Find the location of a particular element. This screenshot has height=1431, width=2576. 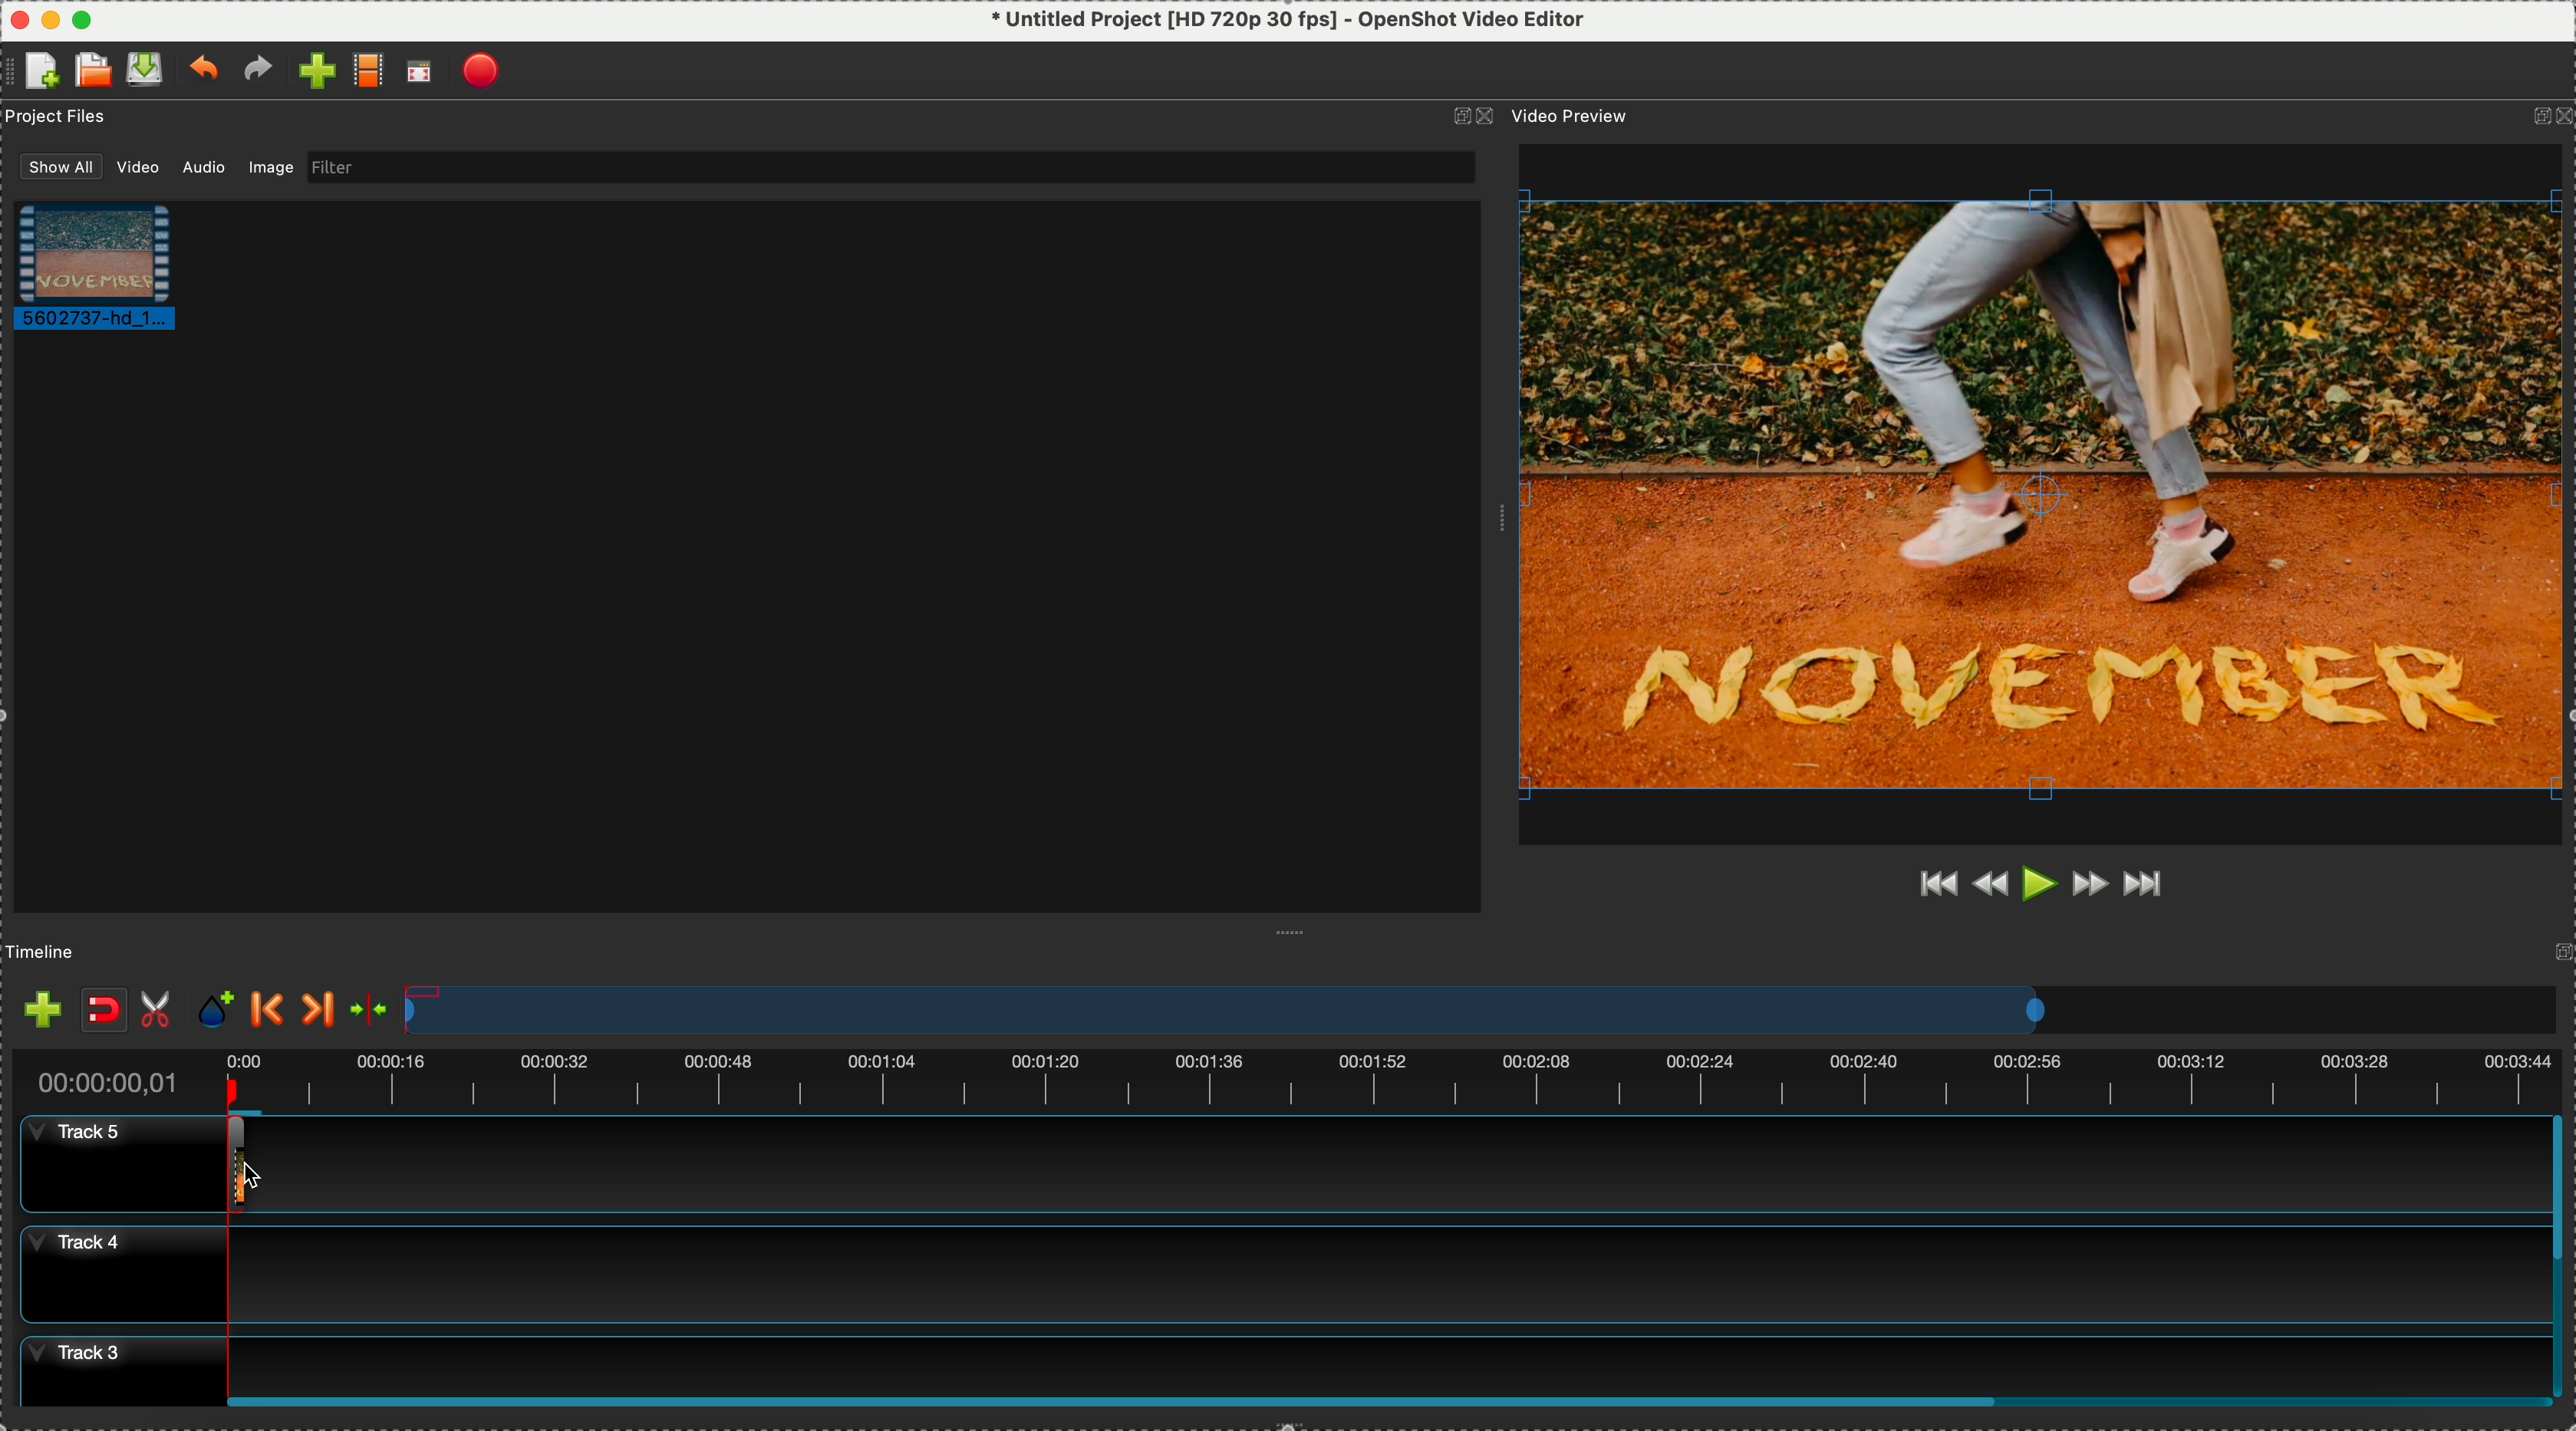

disable snaping is located at coordinates (104, 1010).